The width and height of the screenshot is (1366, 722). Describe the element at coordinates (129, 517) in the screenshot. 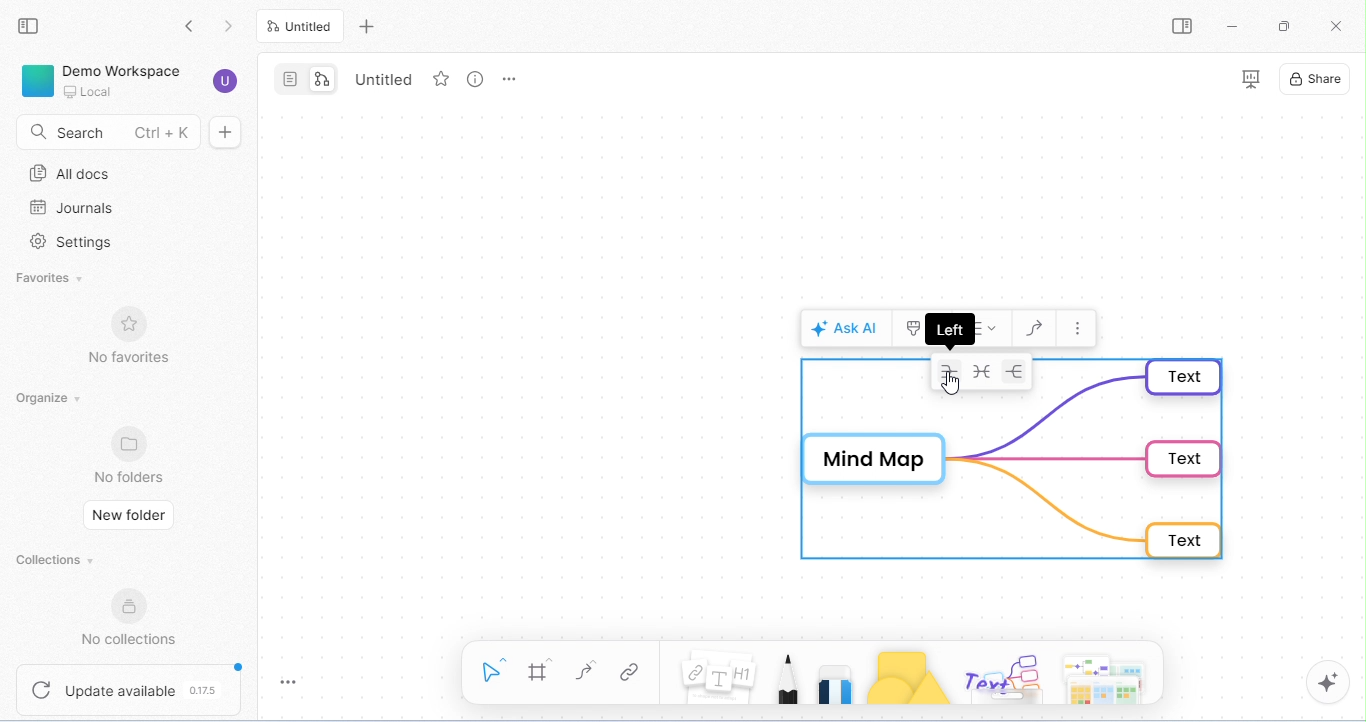

I see `new folder` at that location.